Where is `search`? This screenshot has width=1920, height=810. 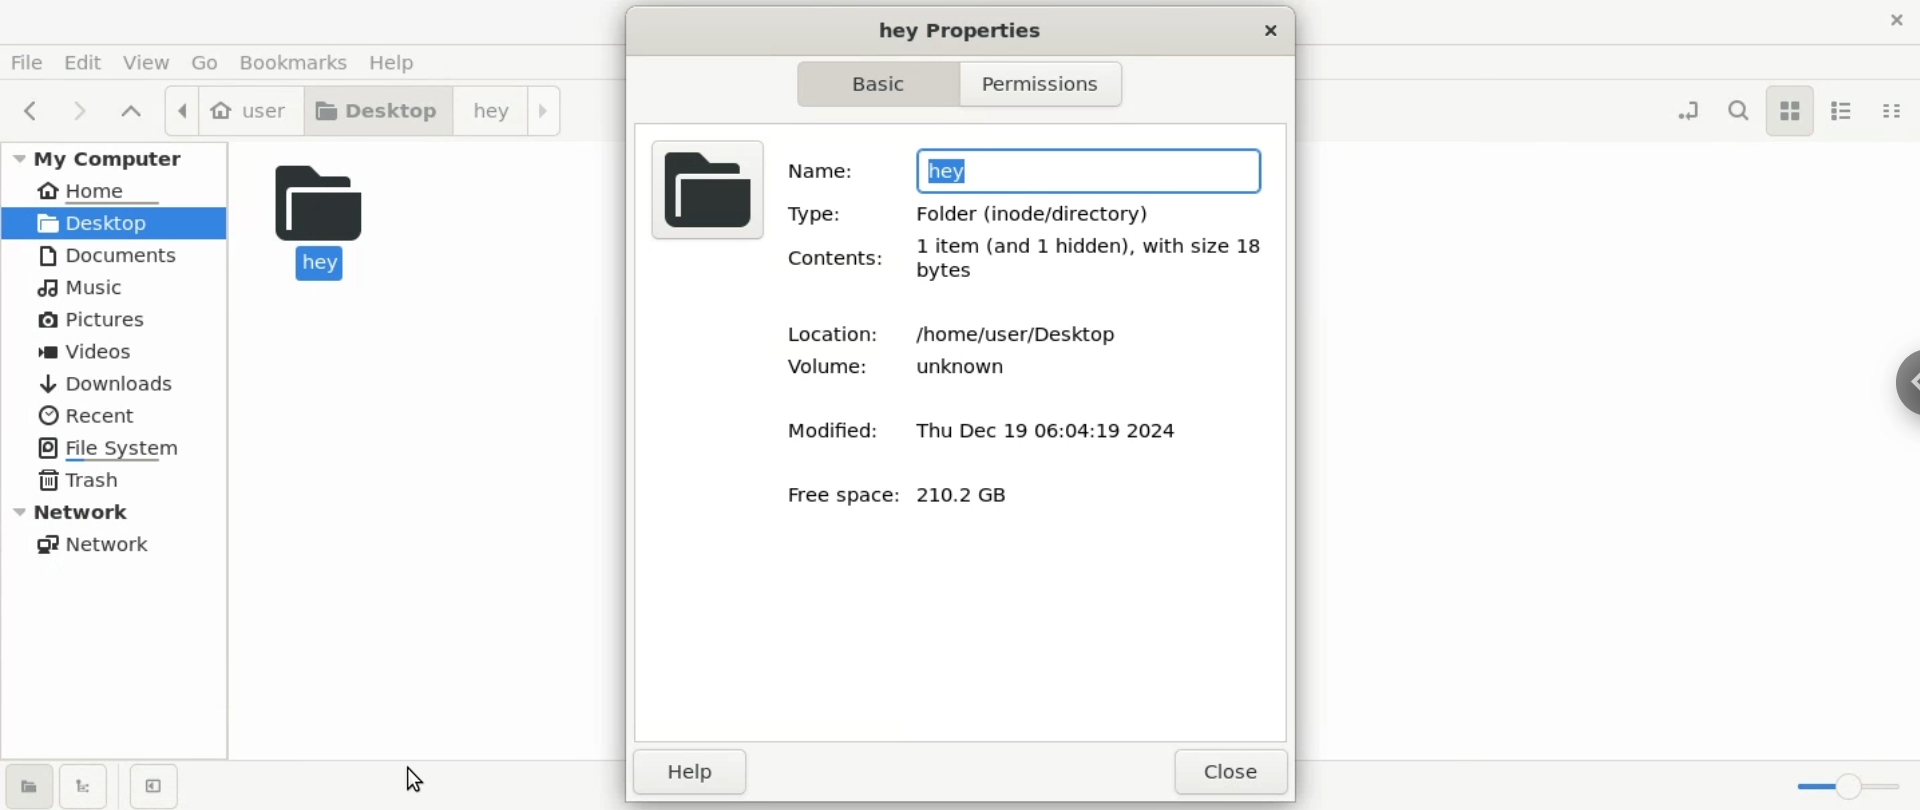 search is located at coordinates (1741, 111).